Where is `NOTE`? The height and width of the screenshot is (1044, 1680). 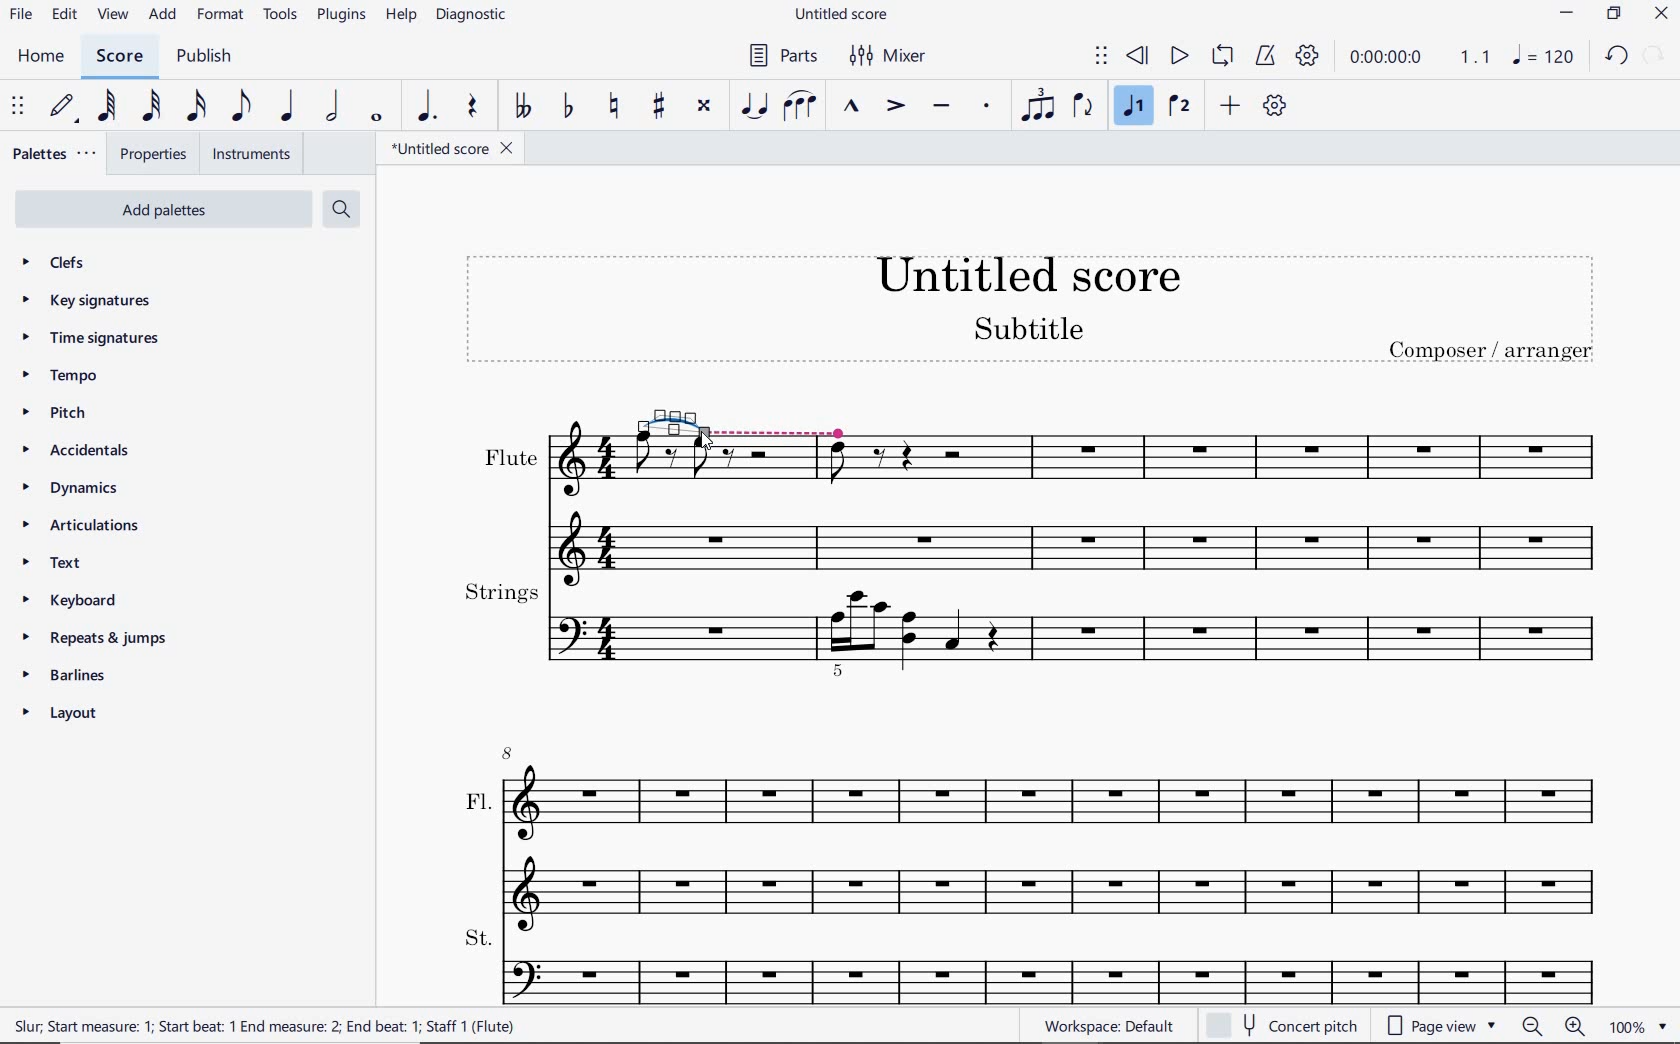 NOTE is located at coordinates (1546, 58).